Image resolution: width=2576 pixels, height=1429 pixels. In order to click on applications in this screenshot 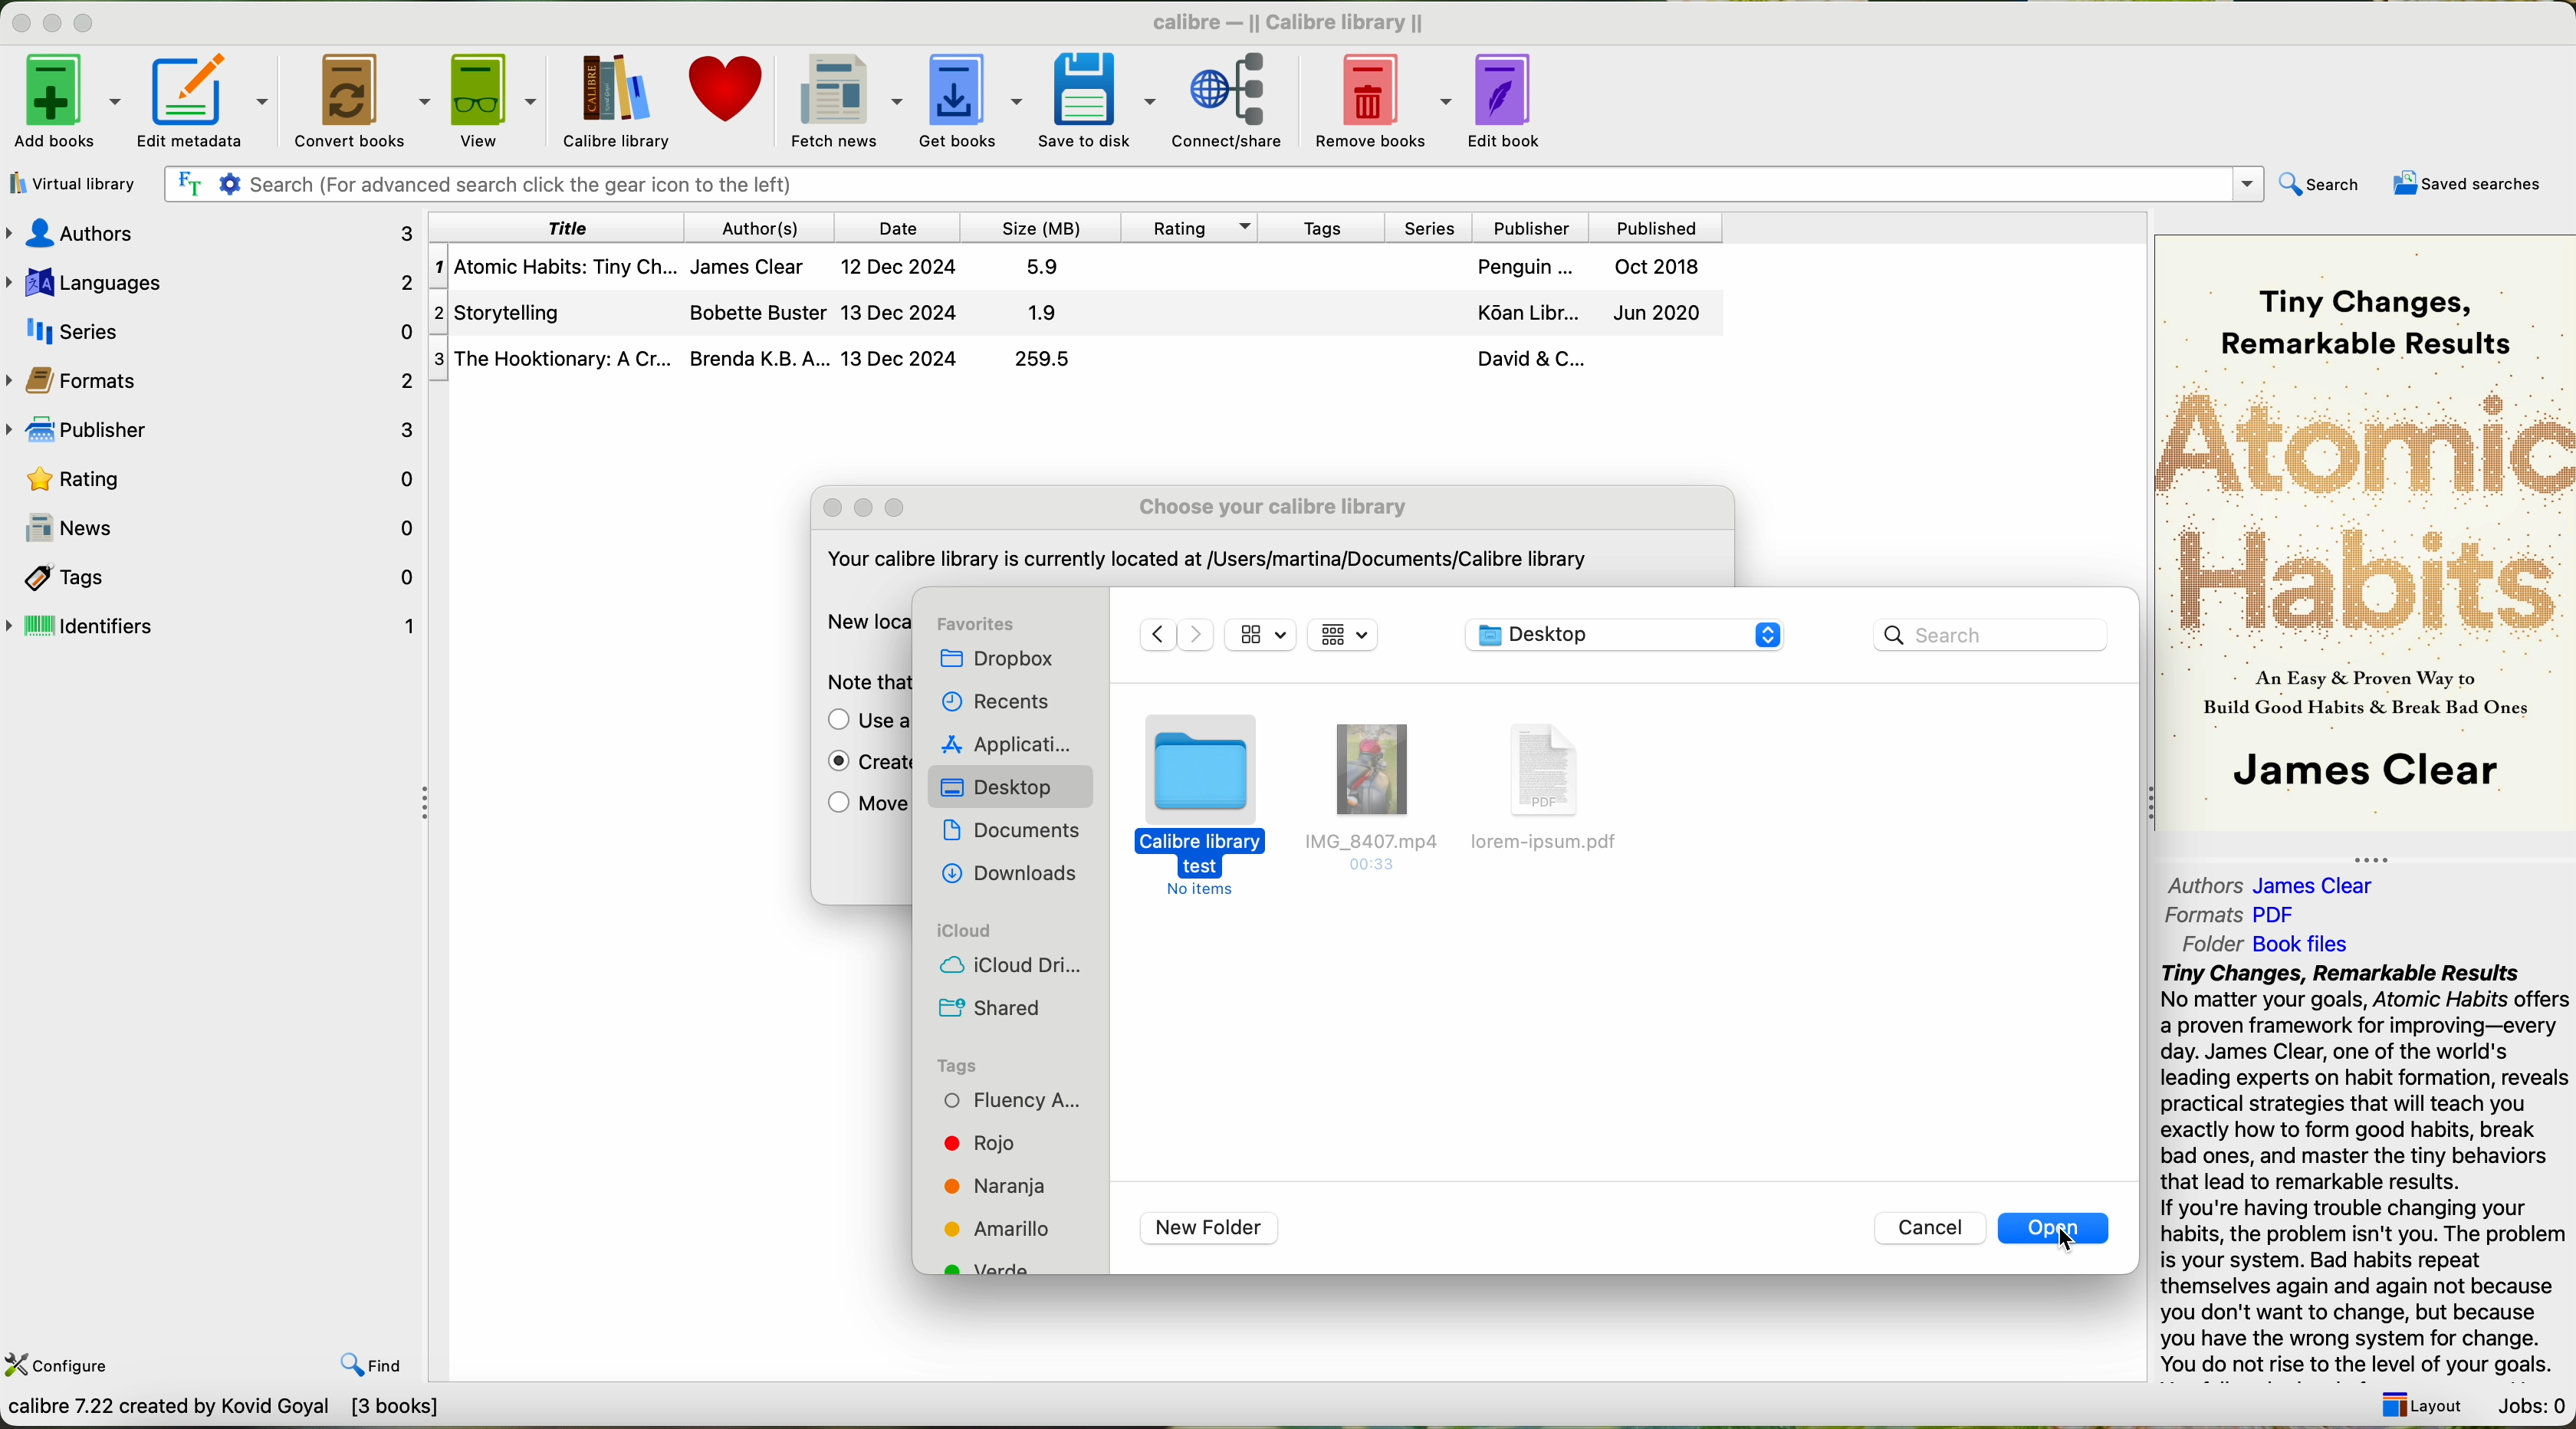, I will do `click(1006, 745)`.